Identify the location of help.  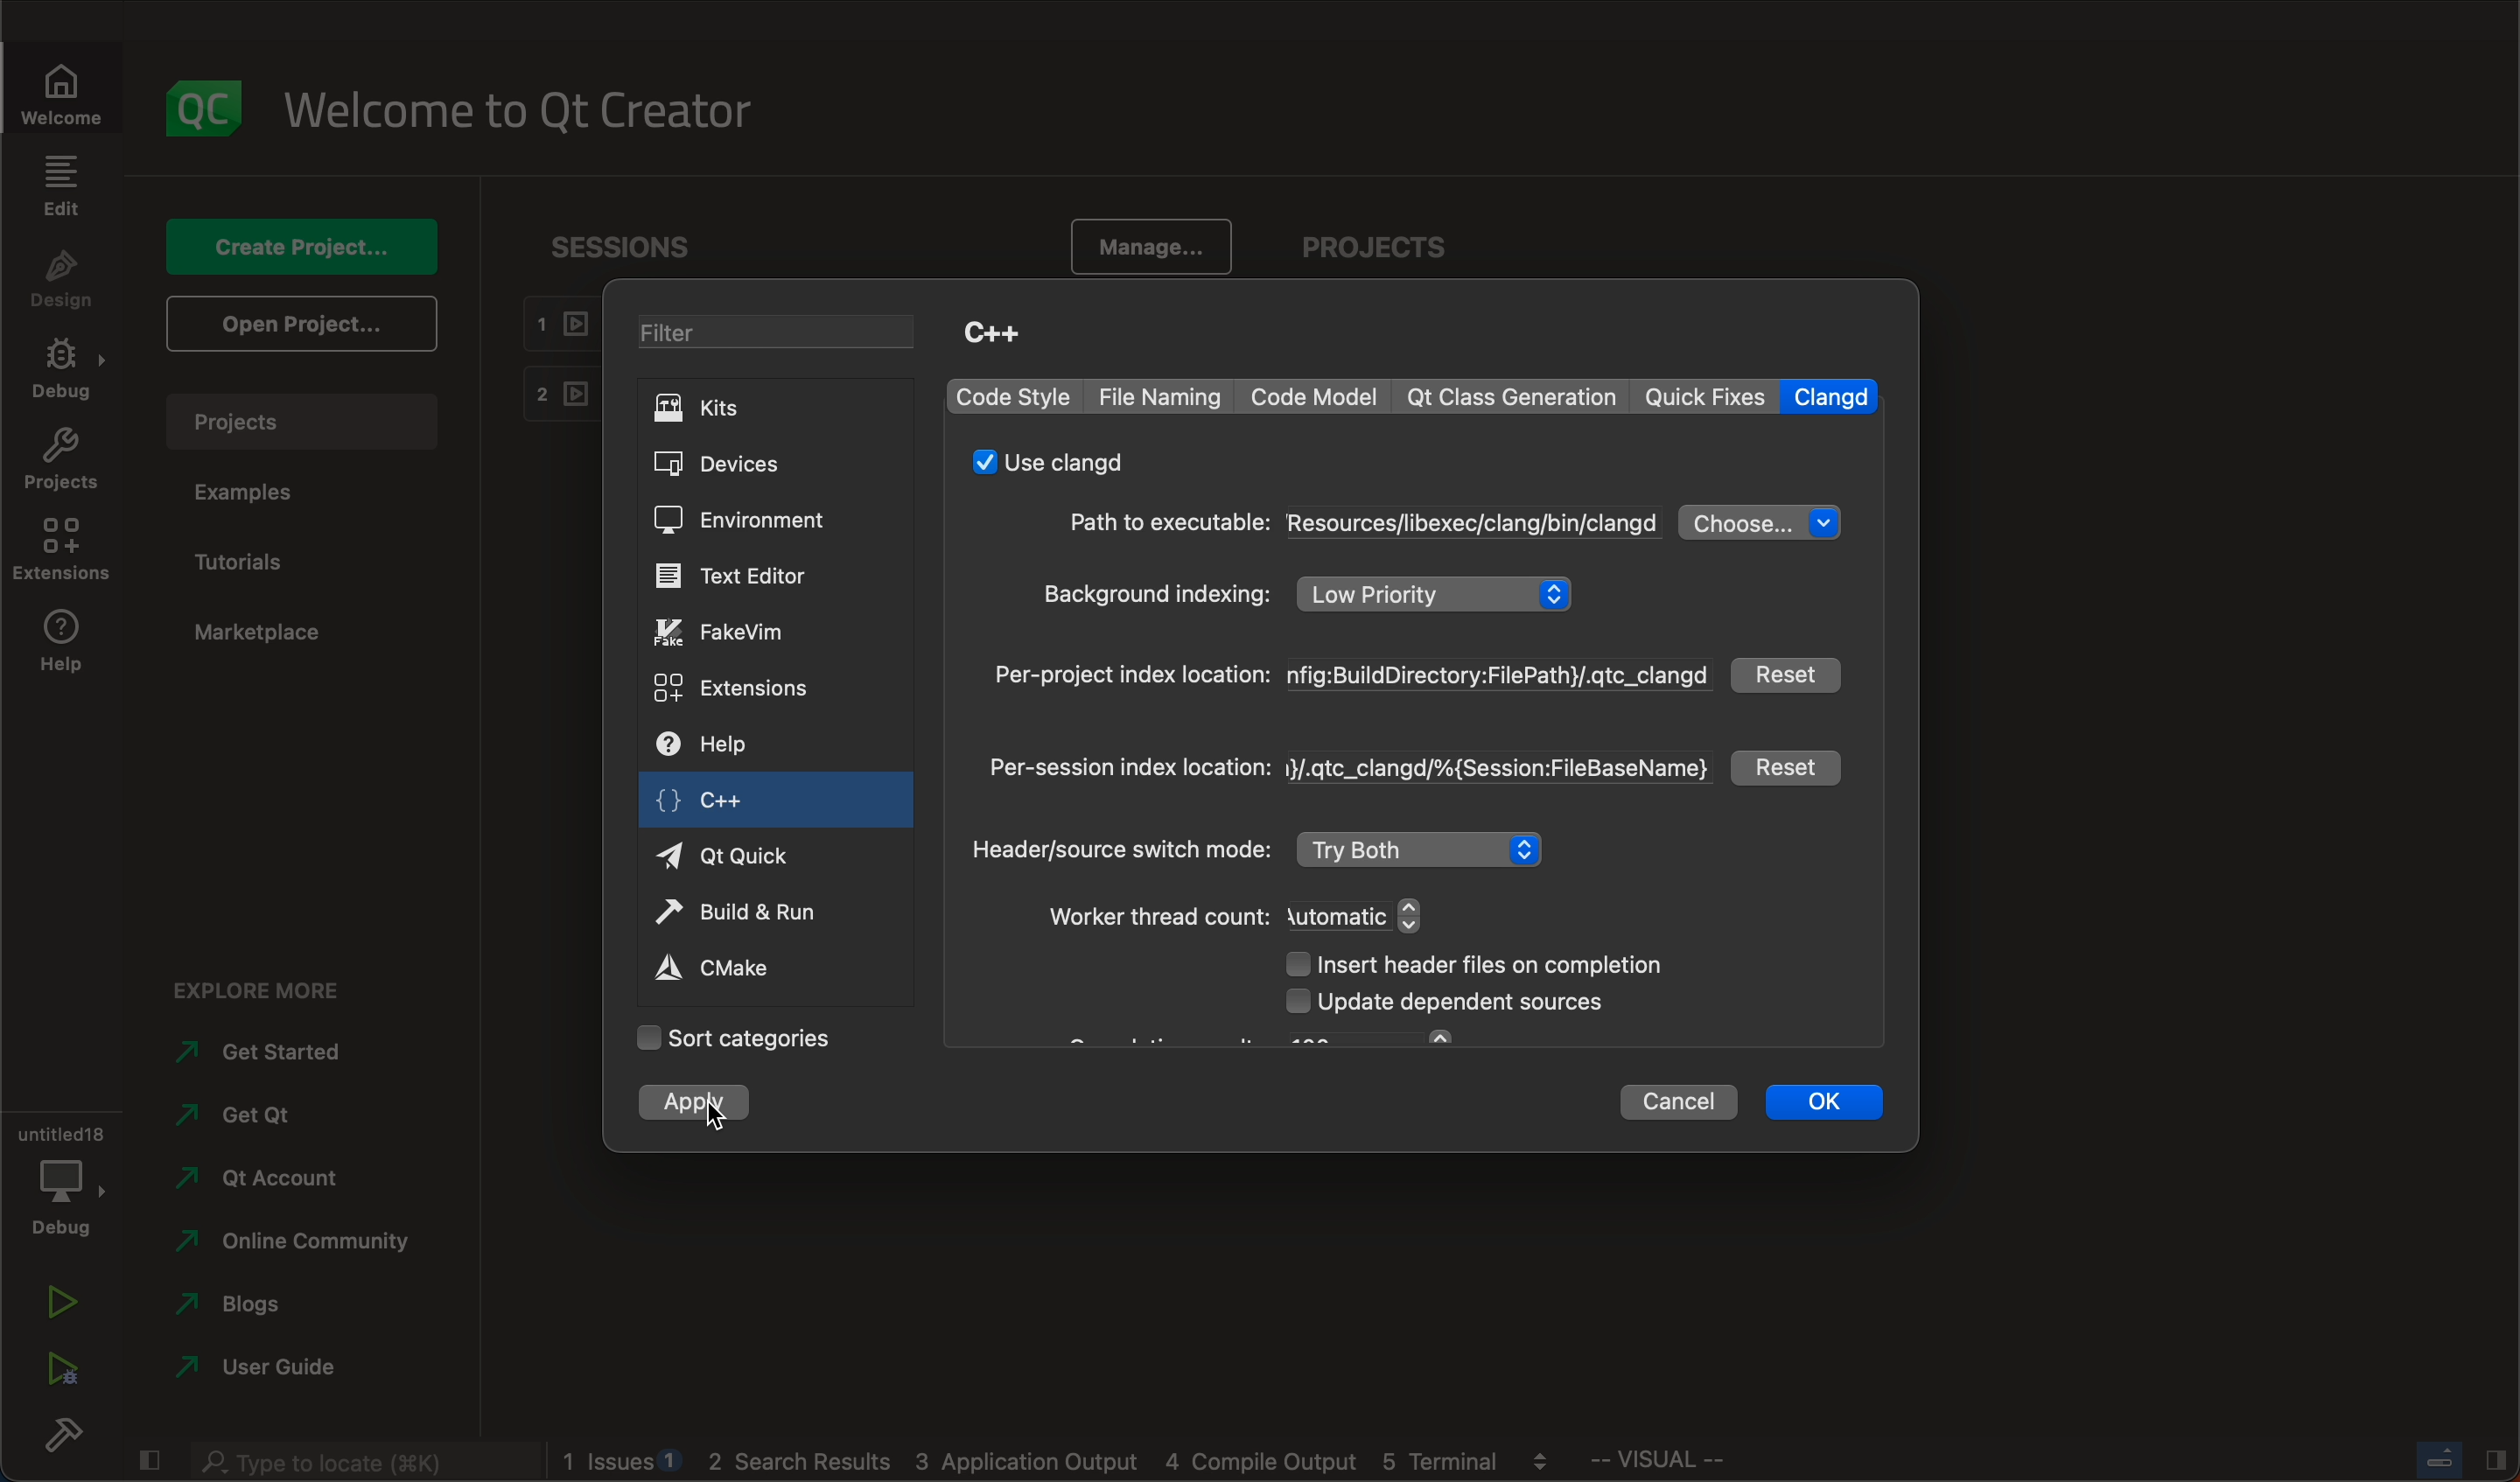
(67, 641).